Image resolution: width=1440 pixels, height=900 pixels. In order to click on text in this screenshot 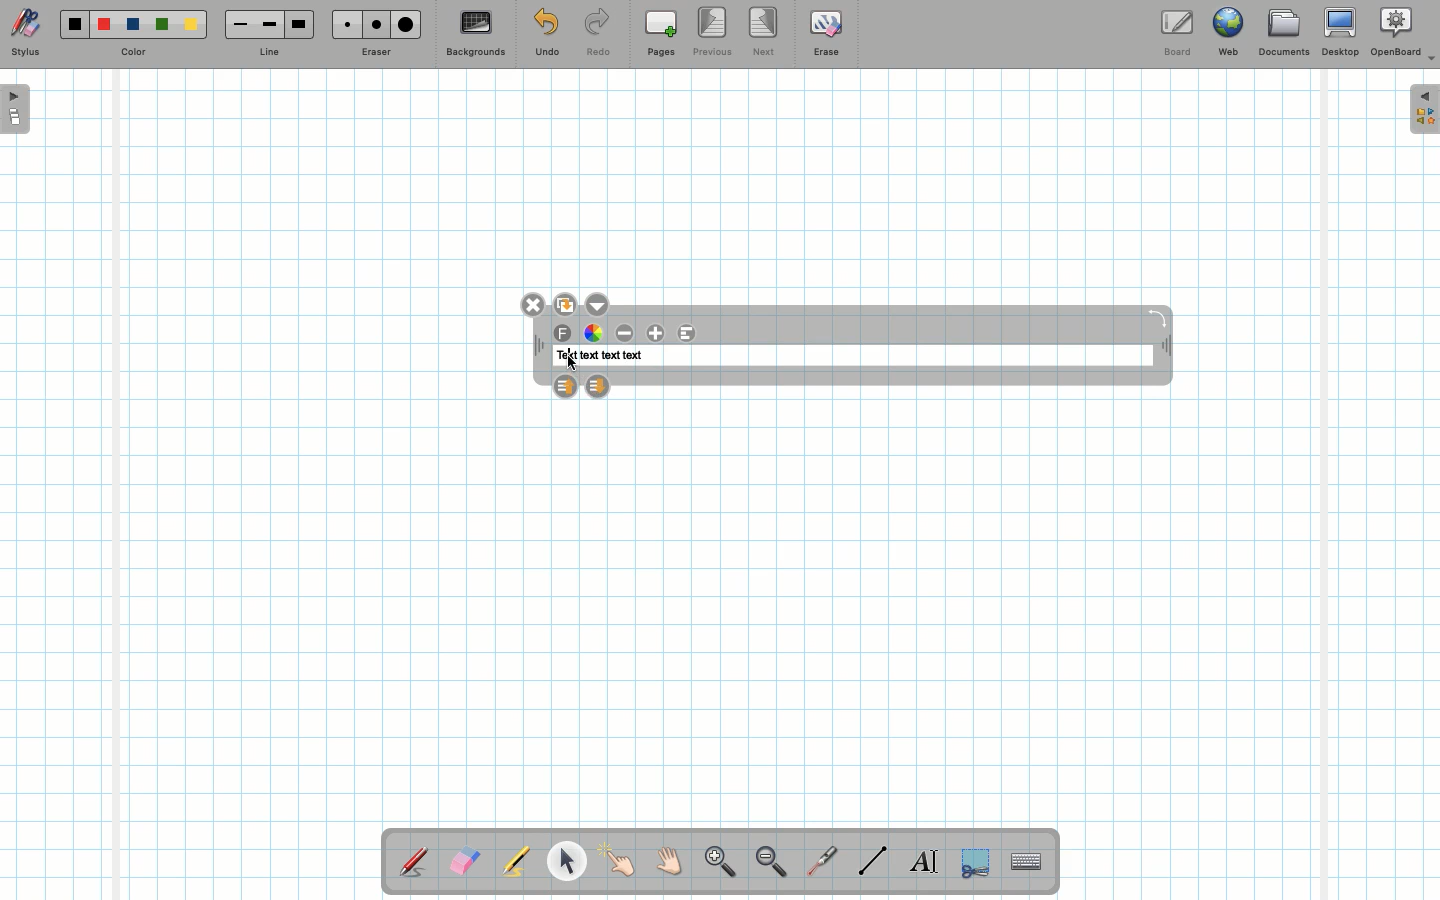, I will do `click(588, 356)`.